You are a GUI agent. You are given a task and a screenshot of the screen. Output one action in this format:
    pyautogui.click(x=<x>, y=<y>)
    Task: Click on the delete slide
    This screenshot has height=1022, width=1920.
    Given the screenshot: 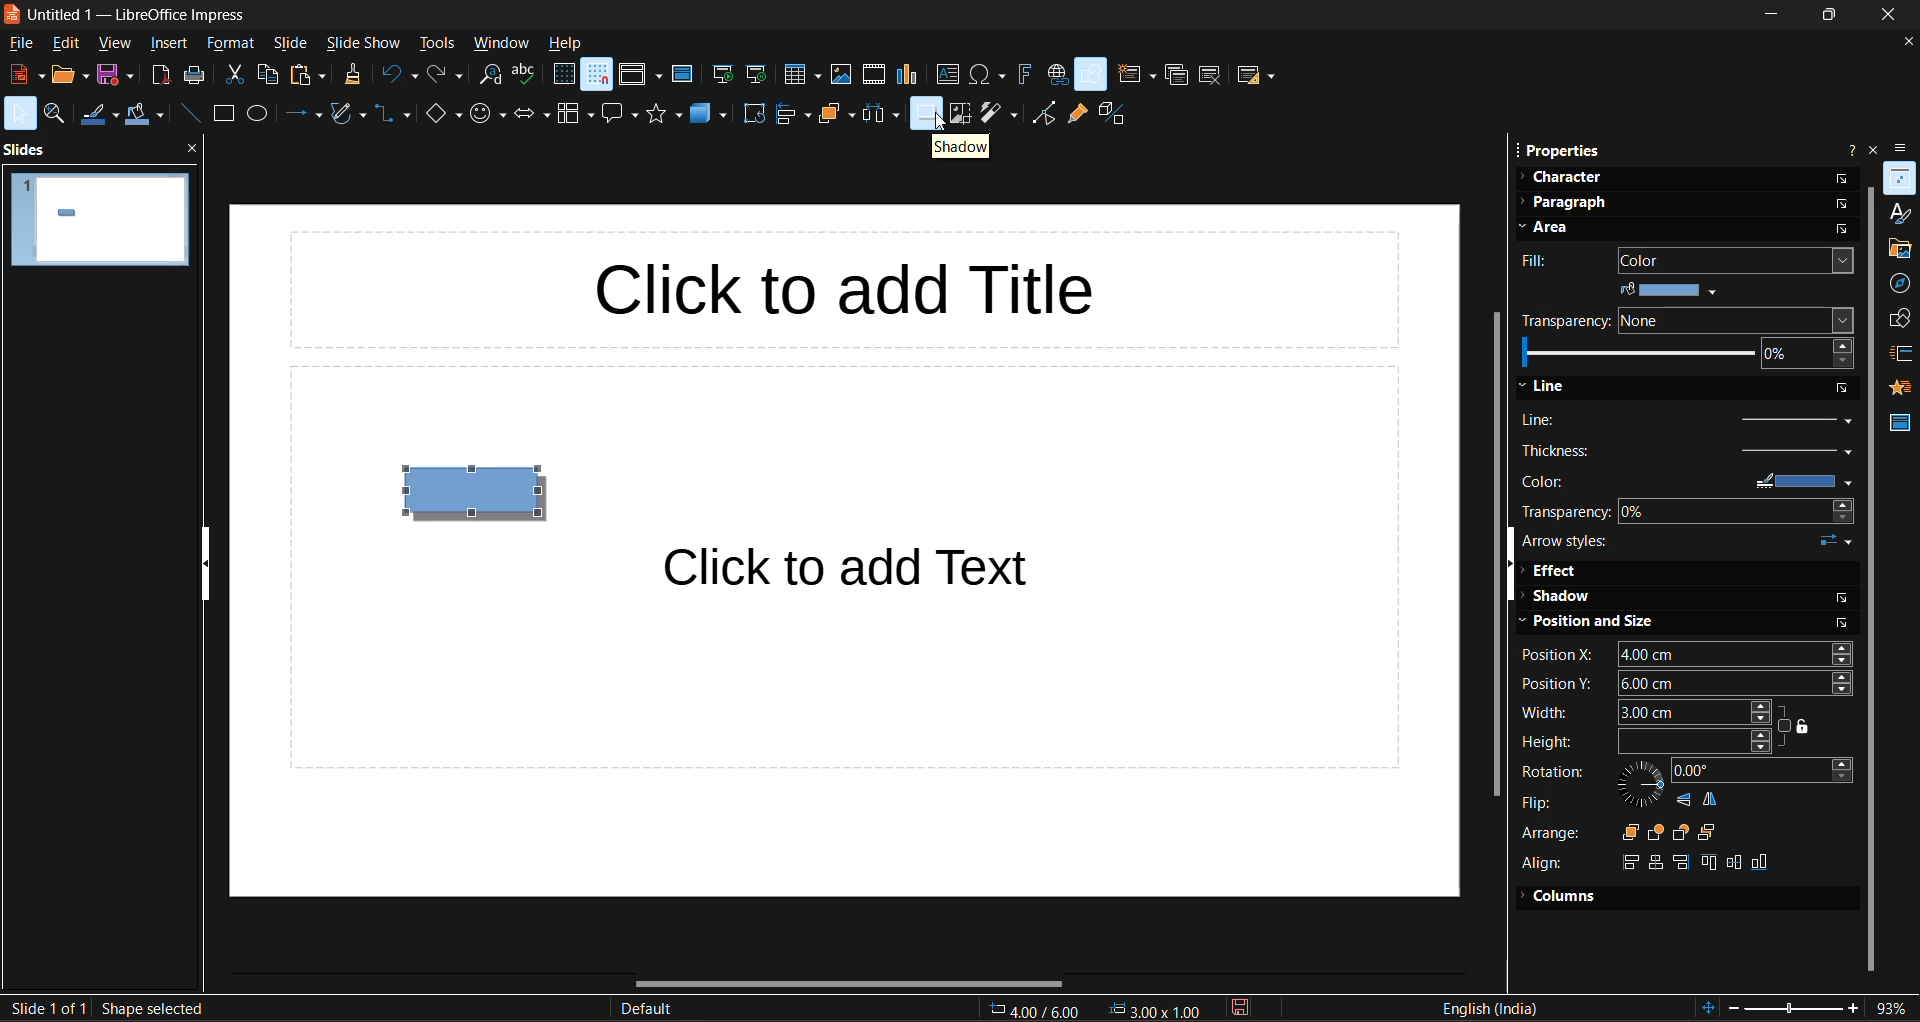 What is the action you would take?
    pyautogui.click(x=1208, y=76)
    